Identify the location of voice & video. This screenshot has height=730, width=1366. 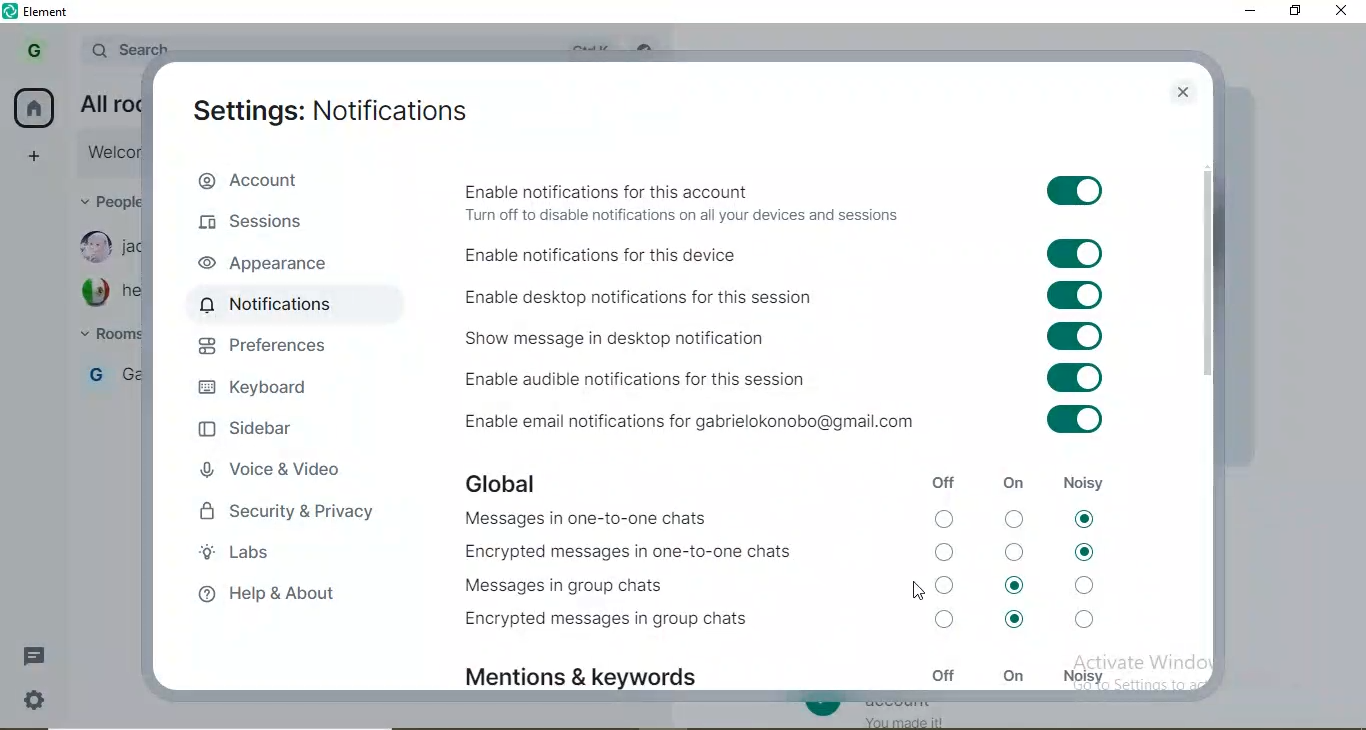
(272, 474).